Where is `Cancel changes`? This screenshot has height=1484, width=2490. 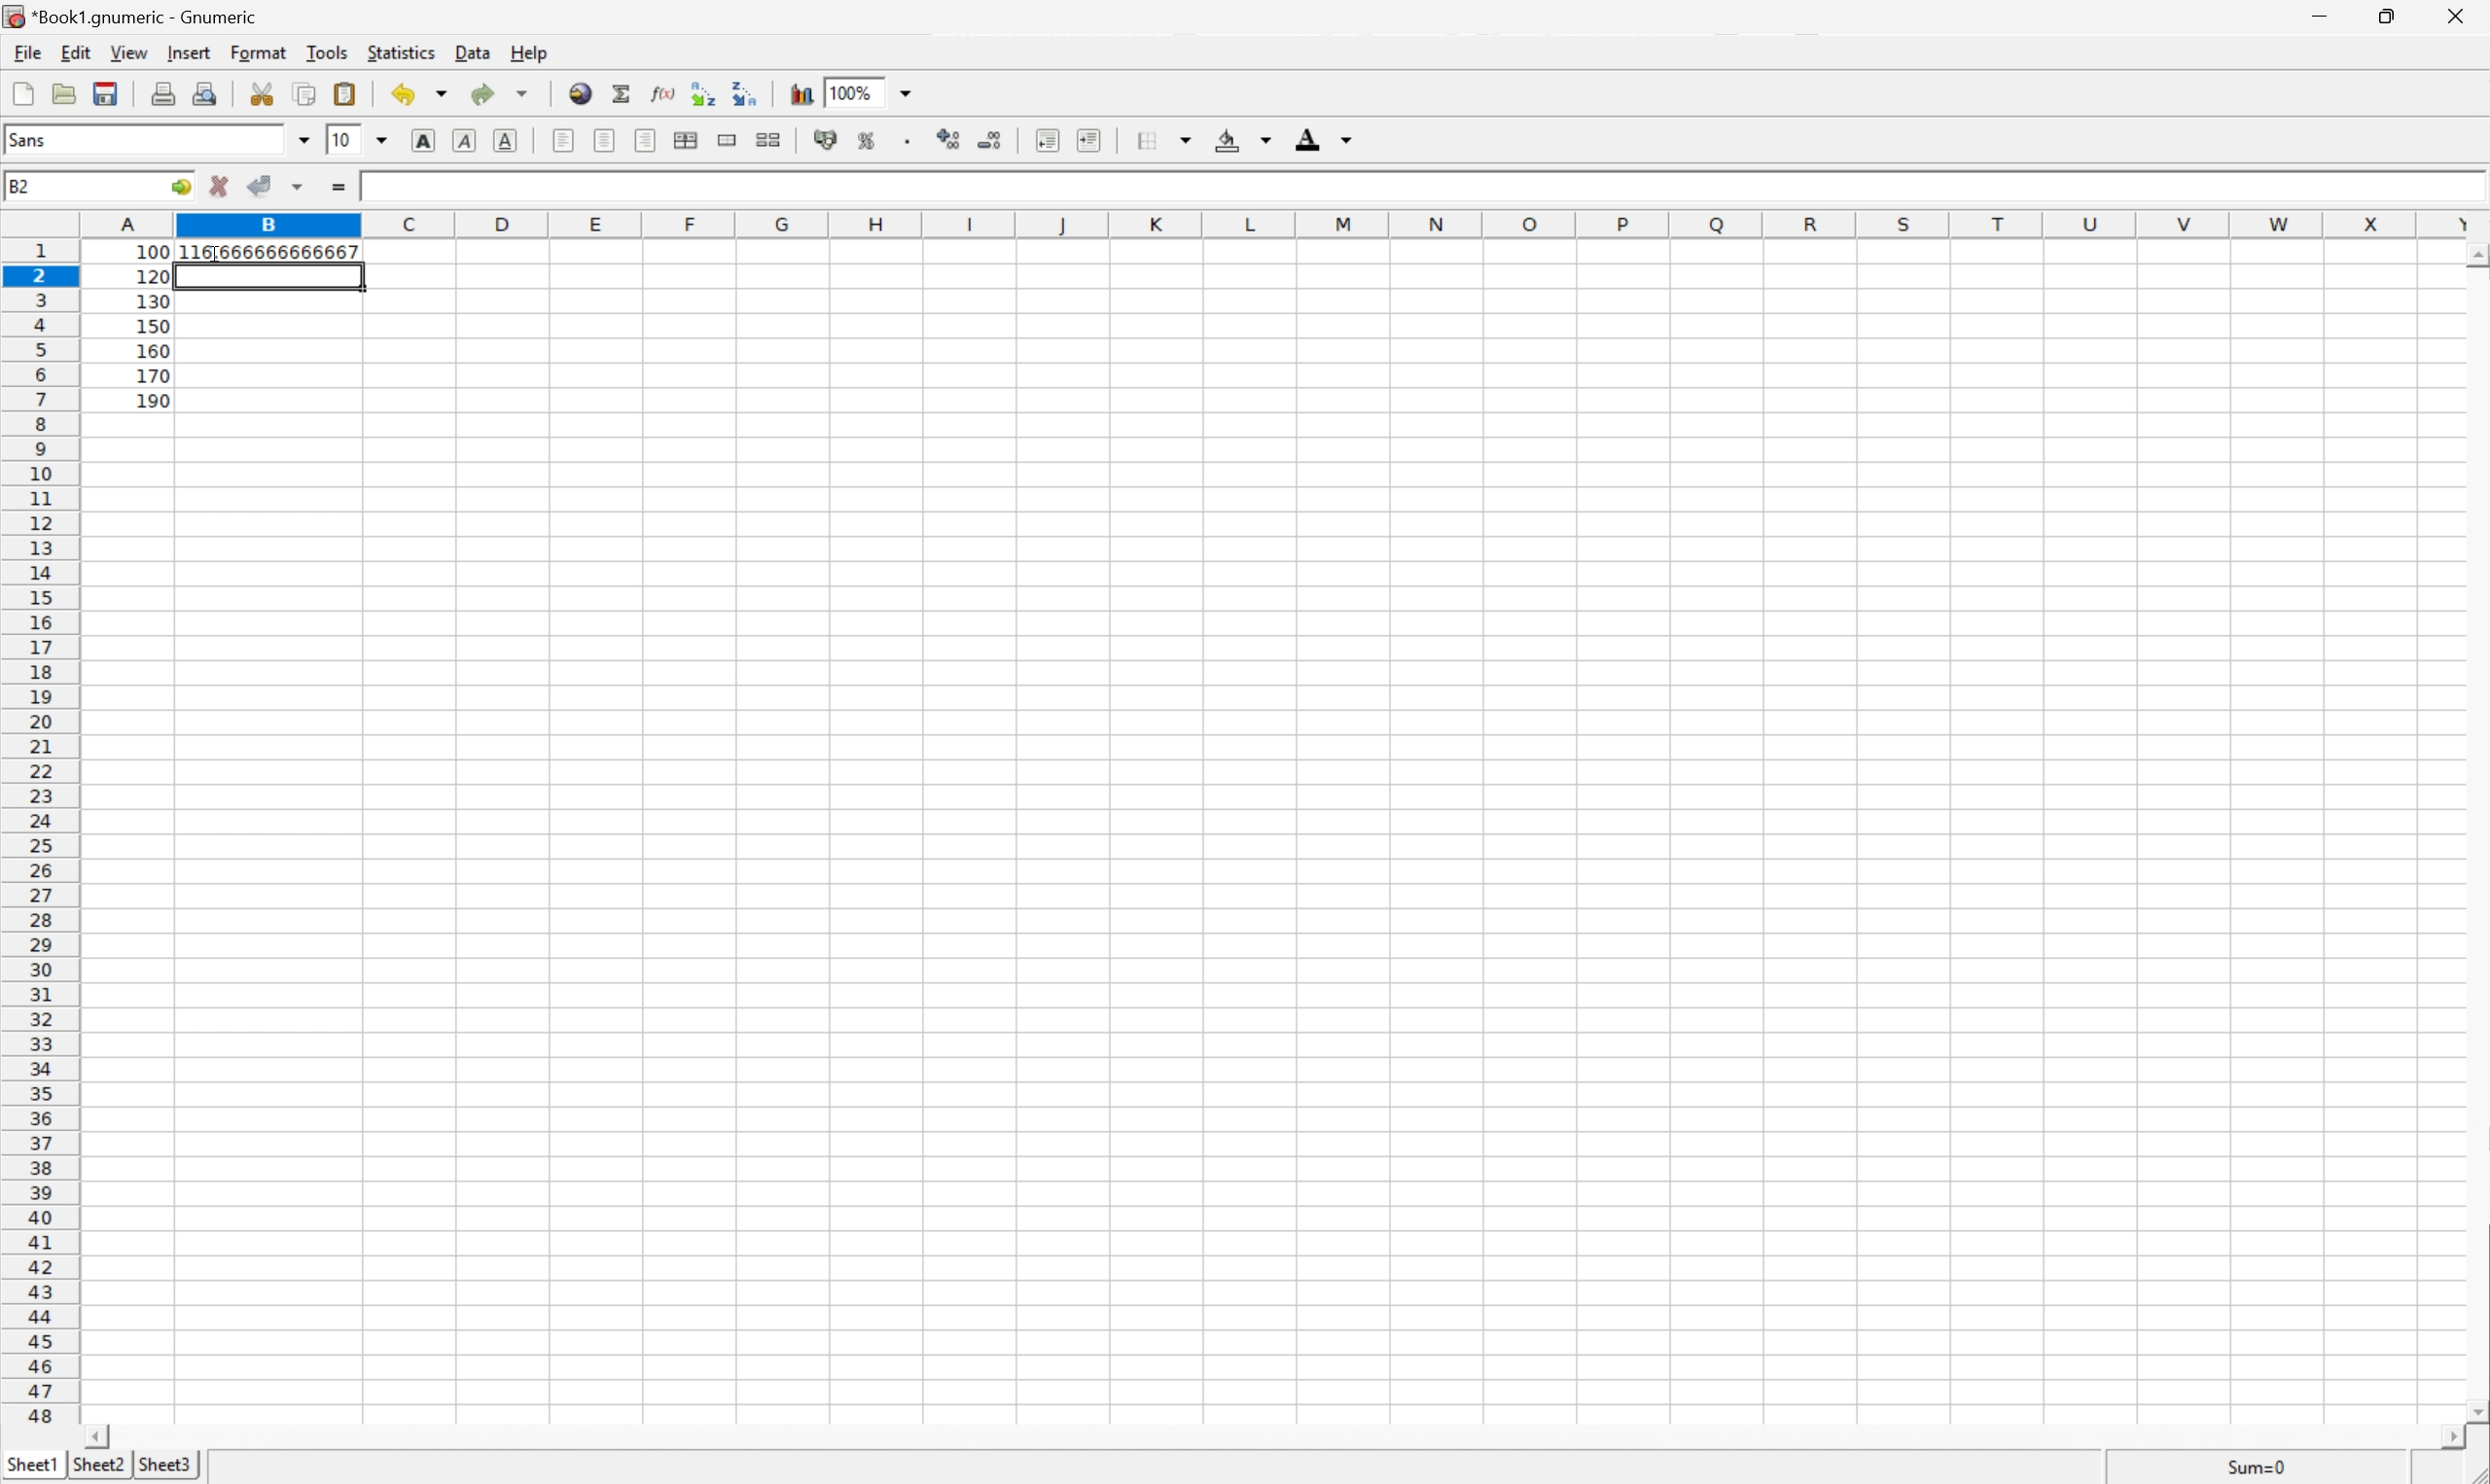
Cancel changes is located at coordinates (224, 186).